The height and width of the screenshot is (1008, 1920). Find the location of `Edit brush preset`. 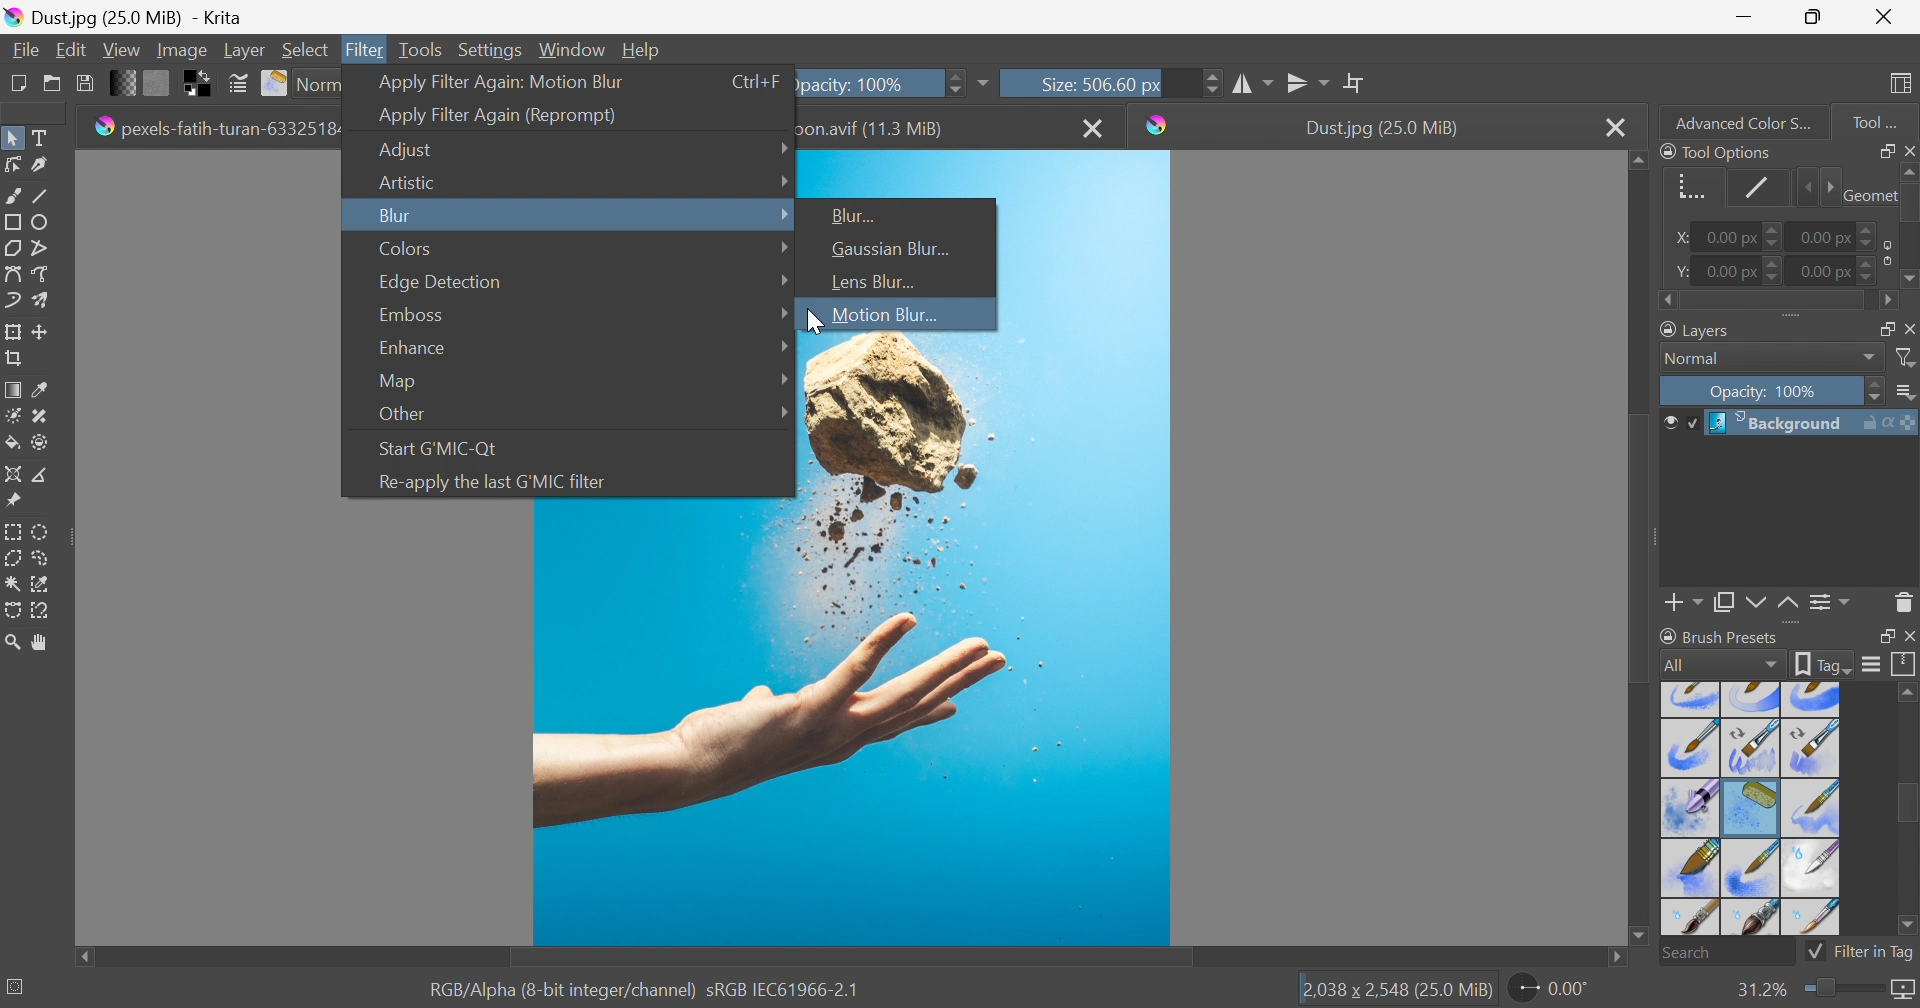

Edit brush preset is located at coordinates (237, 84).